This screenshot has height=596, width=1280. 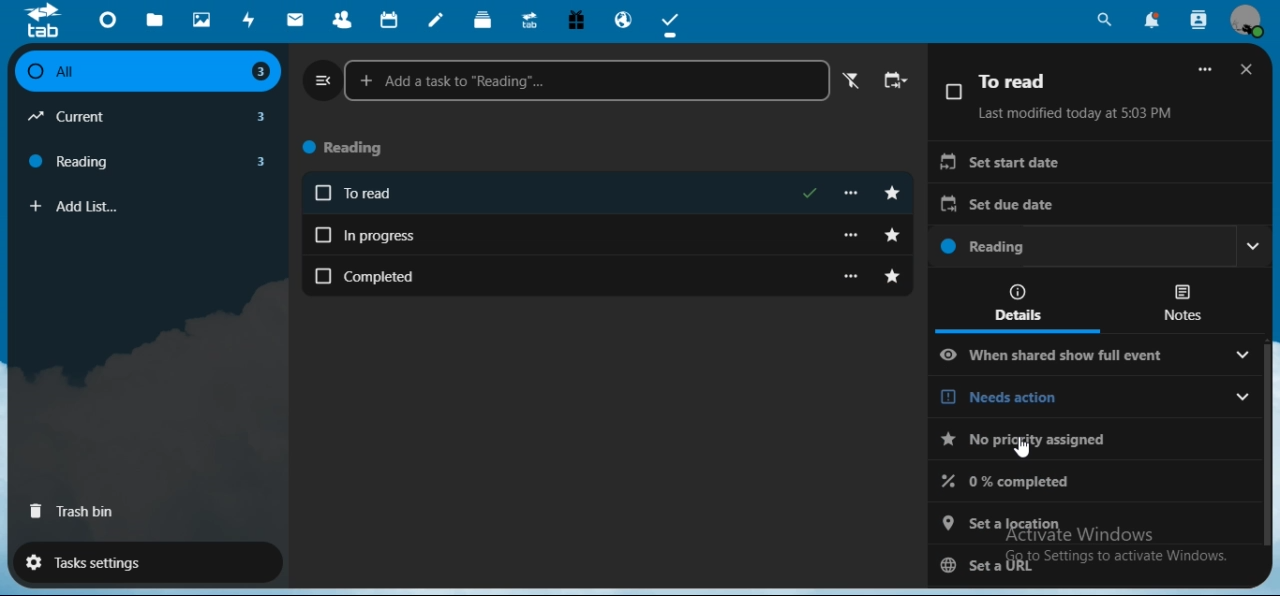 What do you see at coordinates (323, 193) in the screenshot?
I see `Checkbox` at bounding box center [323, 193].